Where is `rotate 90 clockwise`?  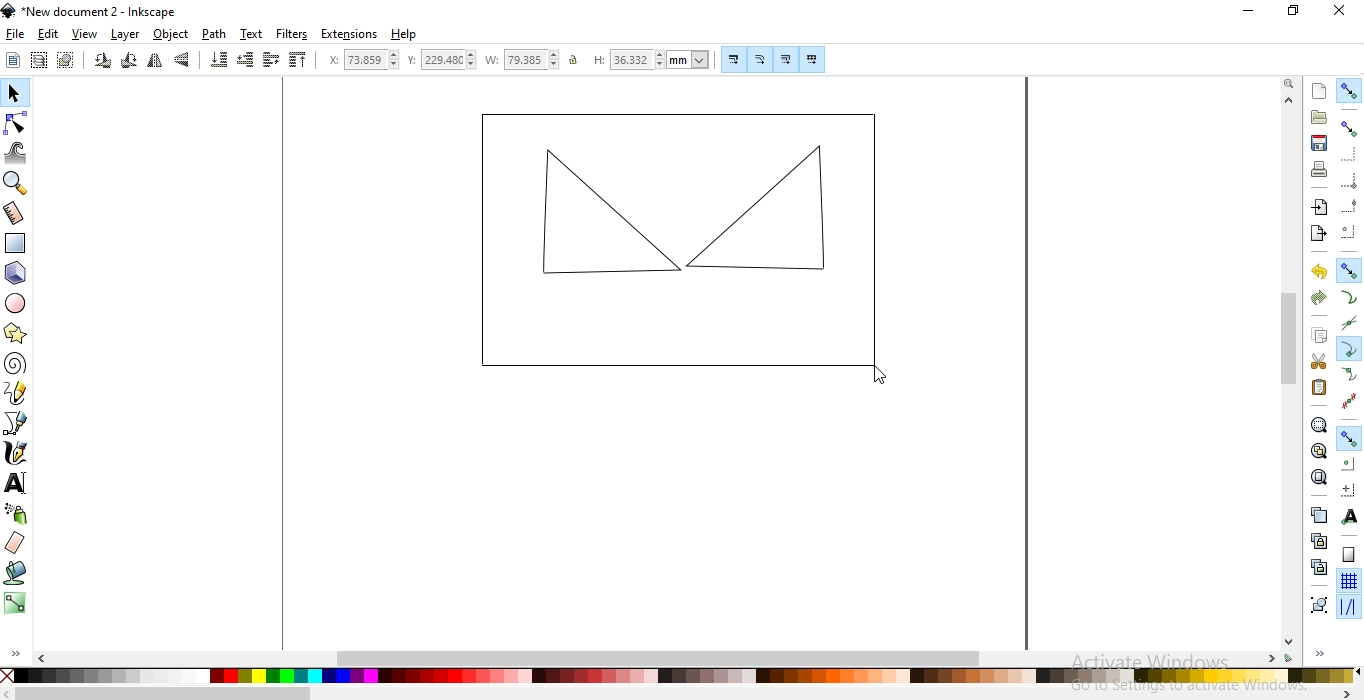
rotate 90 clockwise is located at coordinates (130, 61).